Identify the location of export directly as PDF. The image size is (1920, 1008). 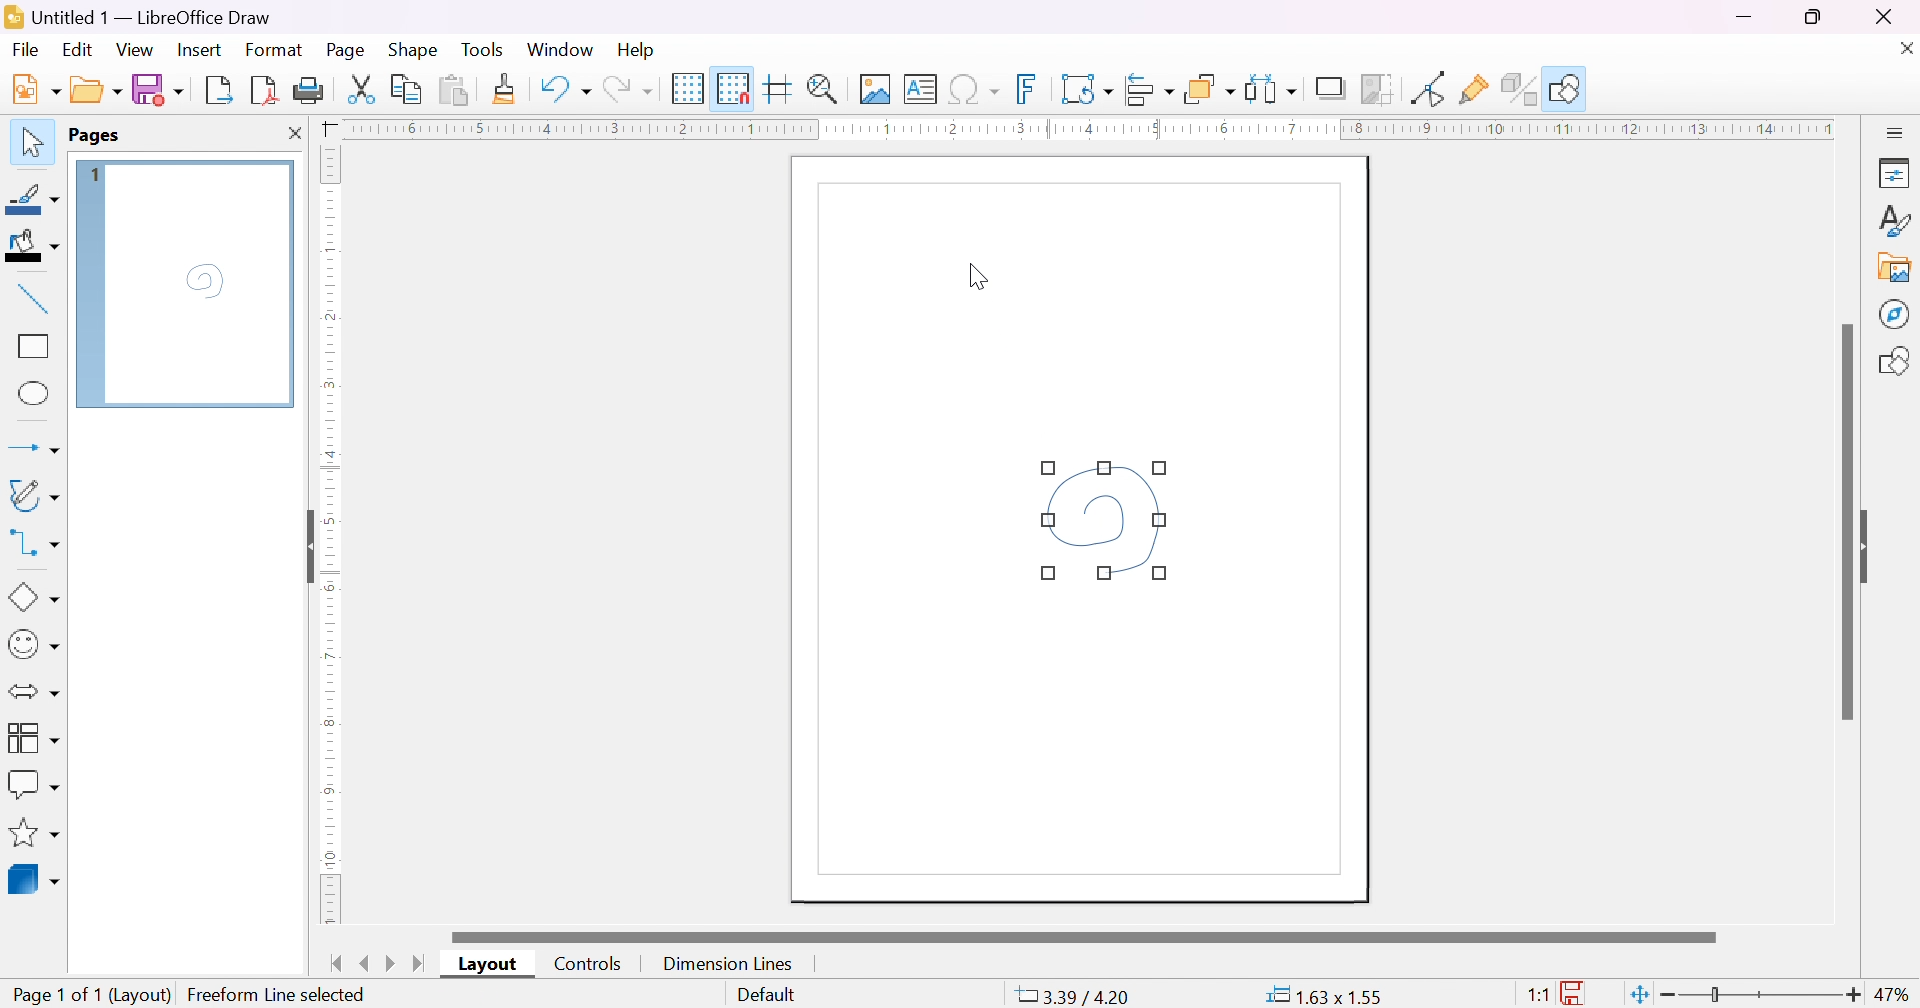
(267, 91).